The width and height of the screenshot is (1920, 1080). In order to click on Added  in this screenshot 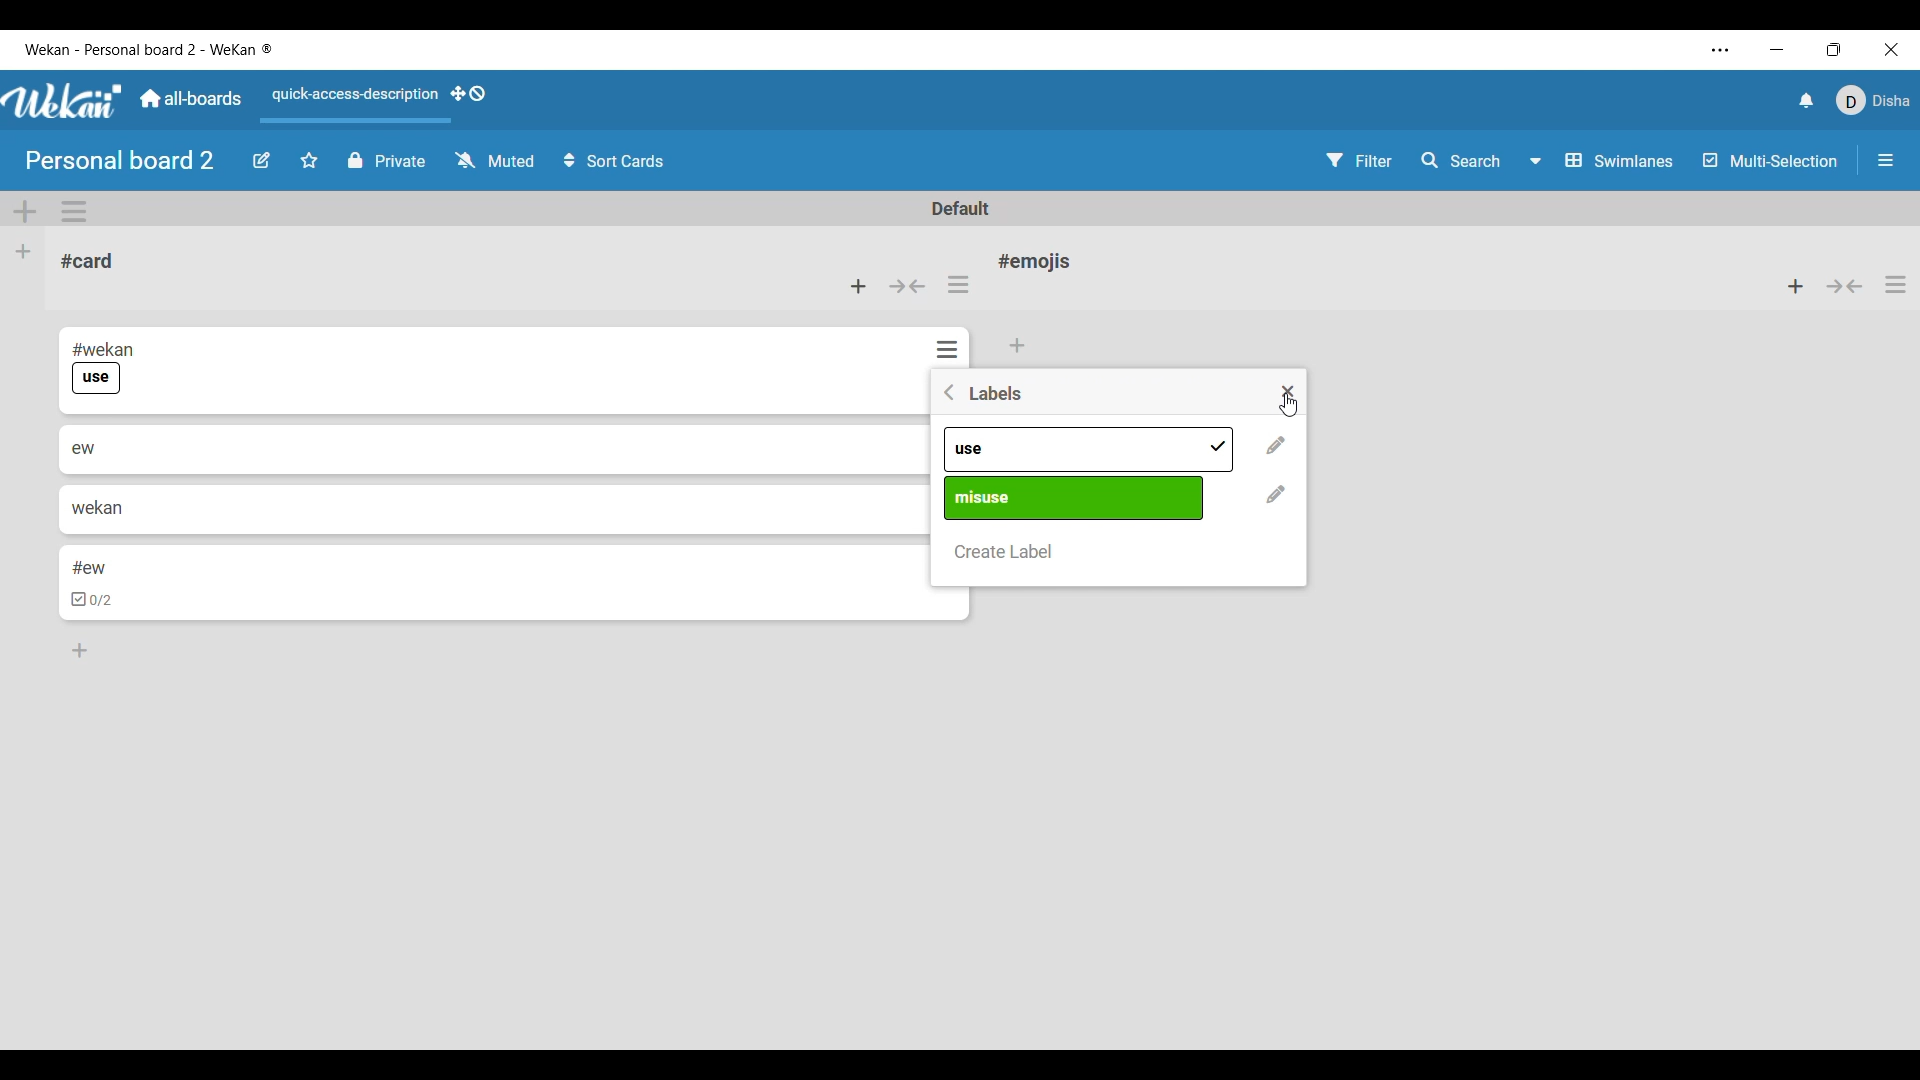, I will do `click(1223, 447)`.